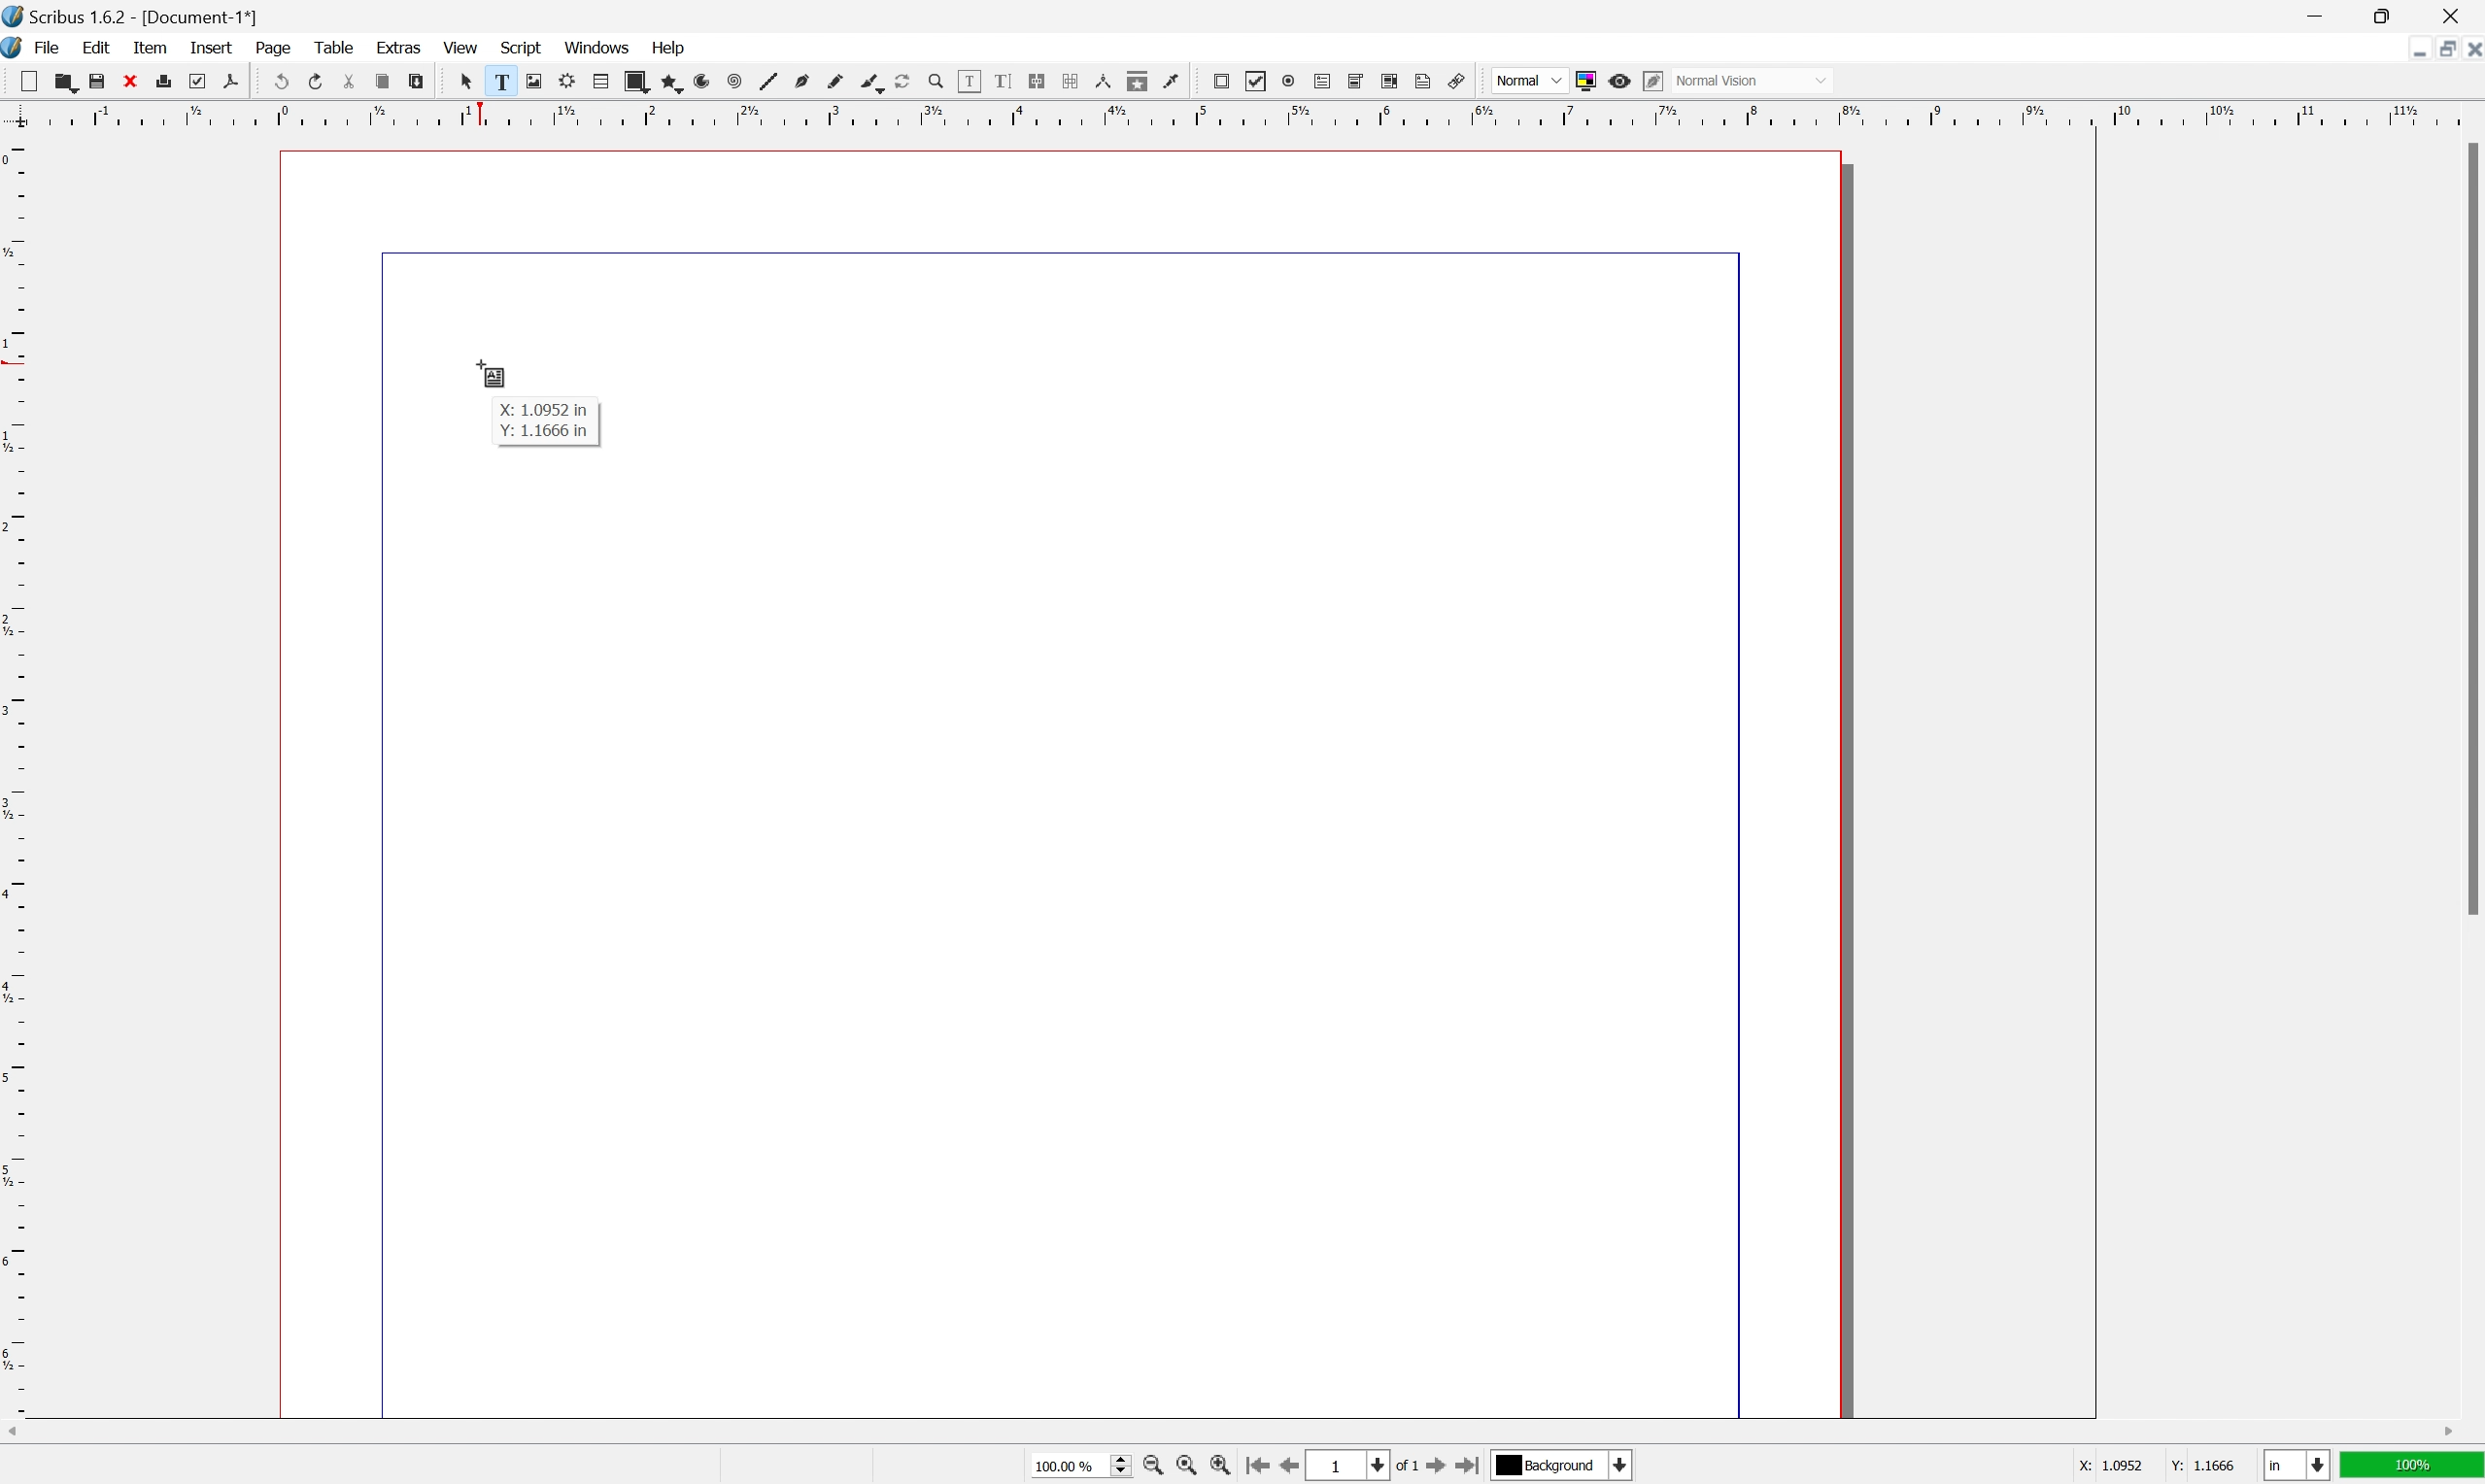 This screenshot has width=2485, height=1484. What do you see at coordinates (131, 80) in the screenshot?
I see `close` at bounding box center [131, 80].